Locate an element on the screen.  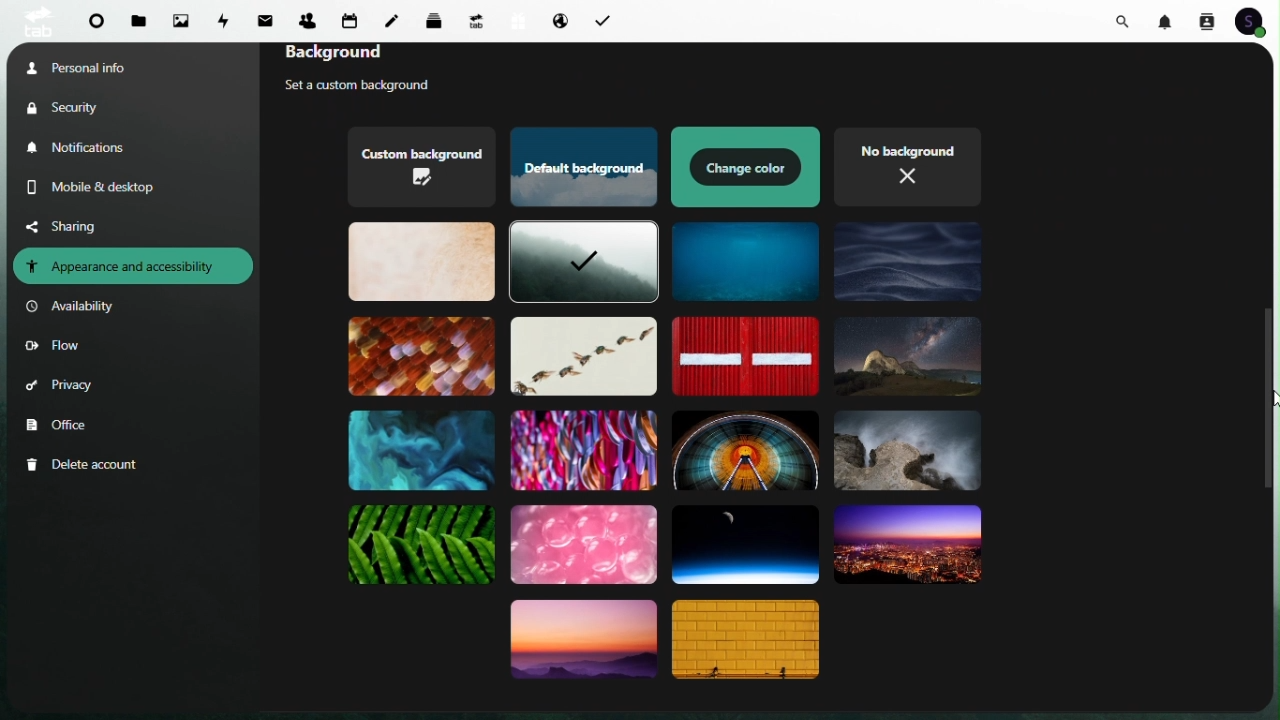
Themes is located at coordinates (581, 356).